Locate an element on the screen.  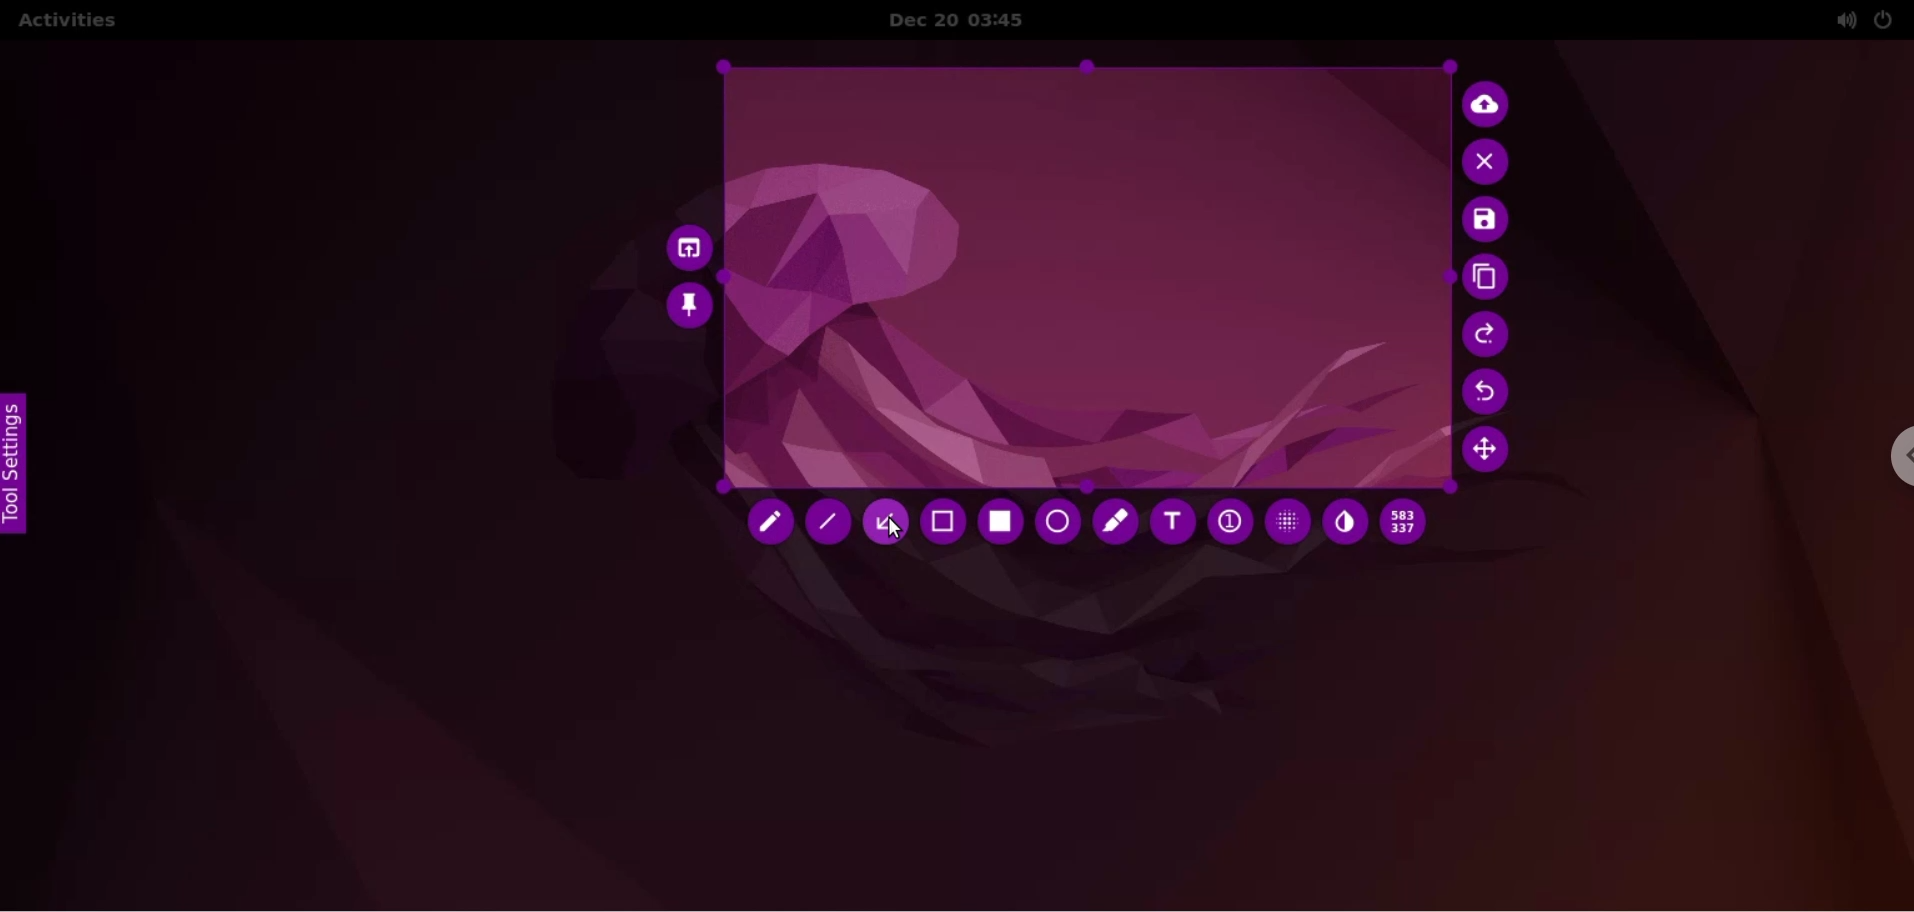
tool settings is located at coordinates (22, 464).